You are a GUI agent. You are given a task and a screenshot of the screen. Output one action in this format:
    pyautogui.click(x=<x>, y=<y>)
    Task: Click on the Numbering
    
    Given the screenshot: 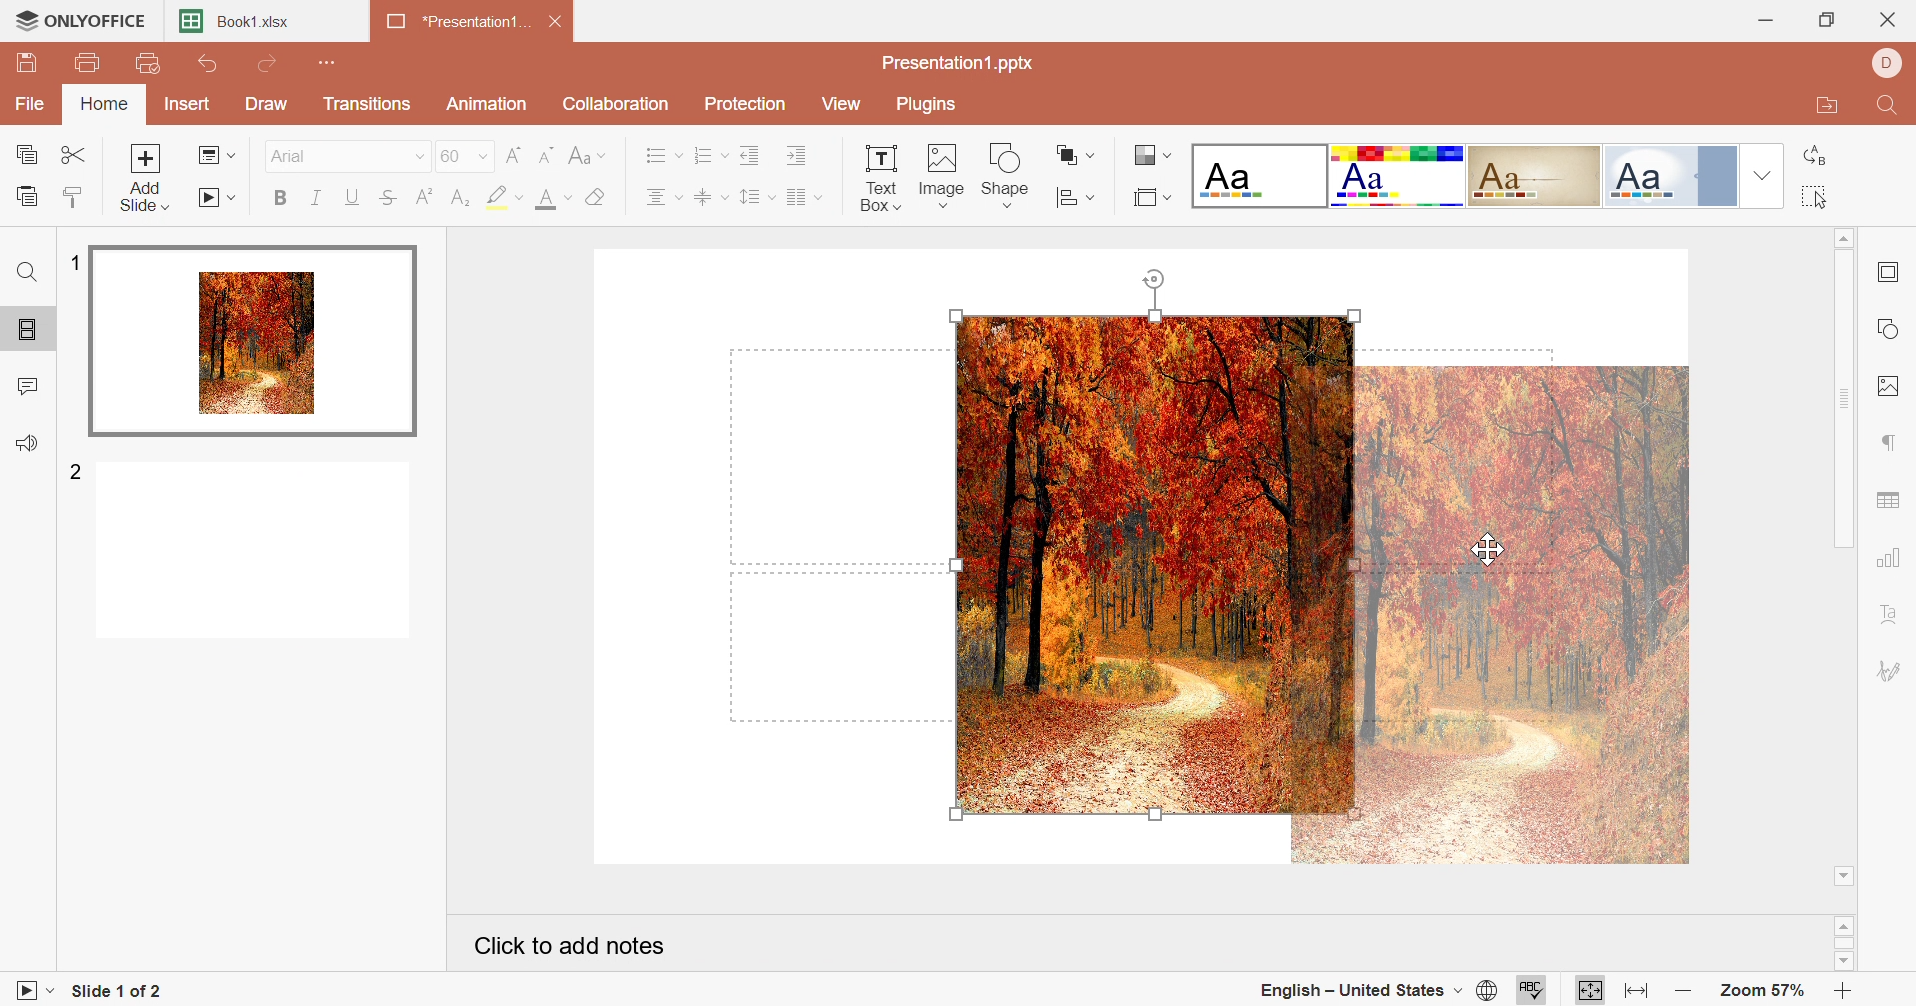 What is the action you would take?
    pyautogui.click(x=710, y=155)
    